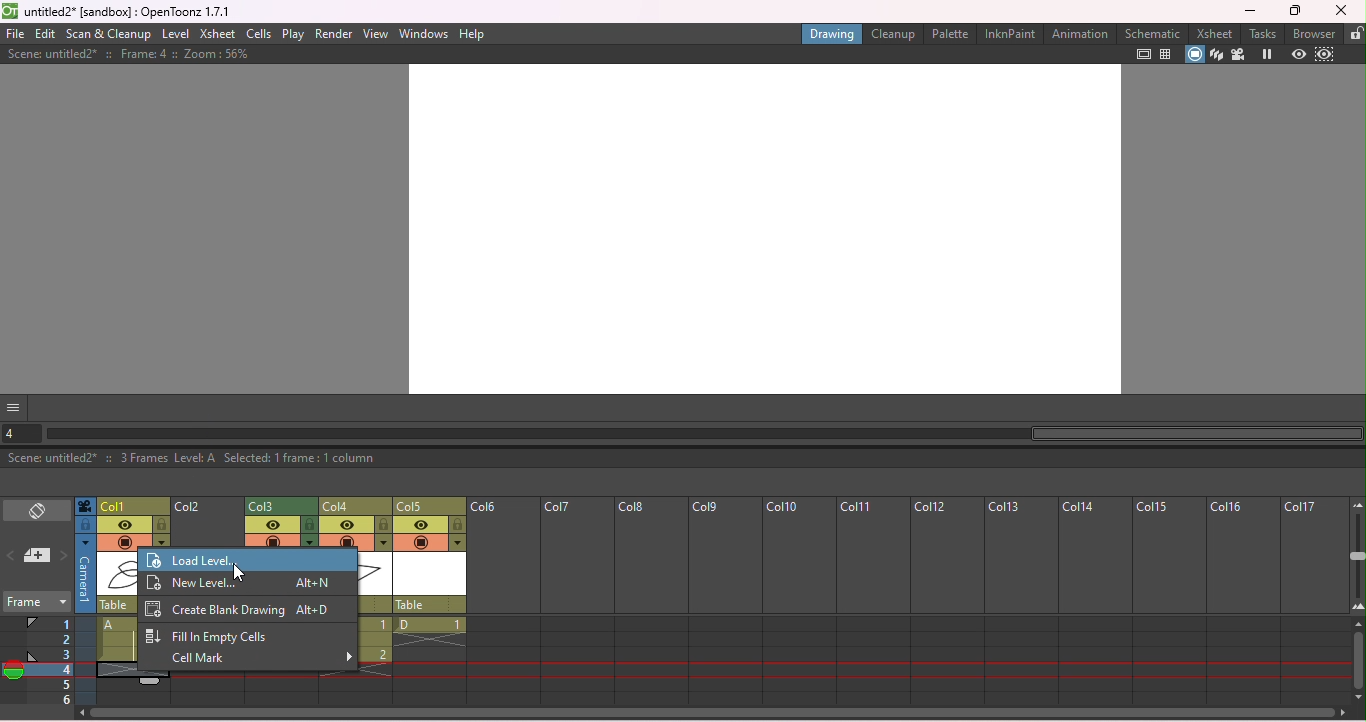 Image resolution: width=1366 pixels, height=722 pixels. I want to click on Palette, so click(951, 33).